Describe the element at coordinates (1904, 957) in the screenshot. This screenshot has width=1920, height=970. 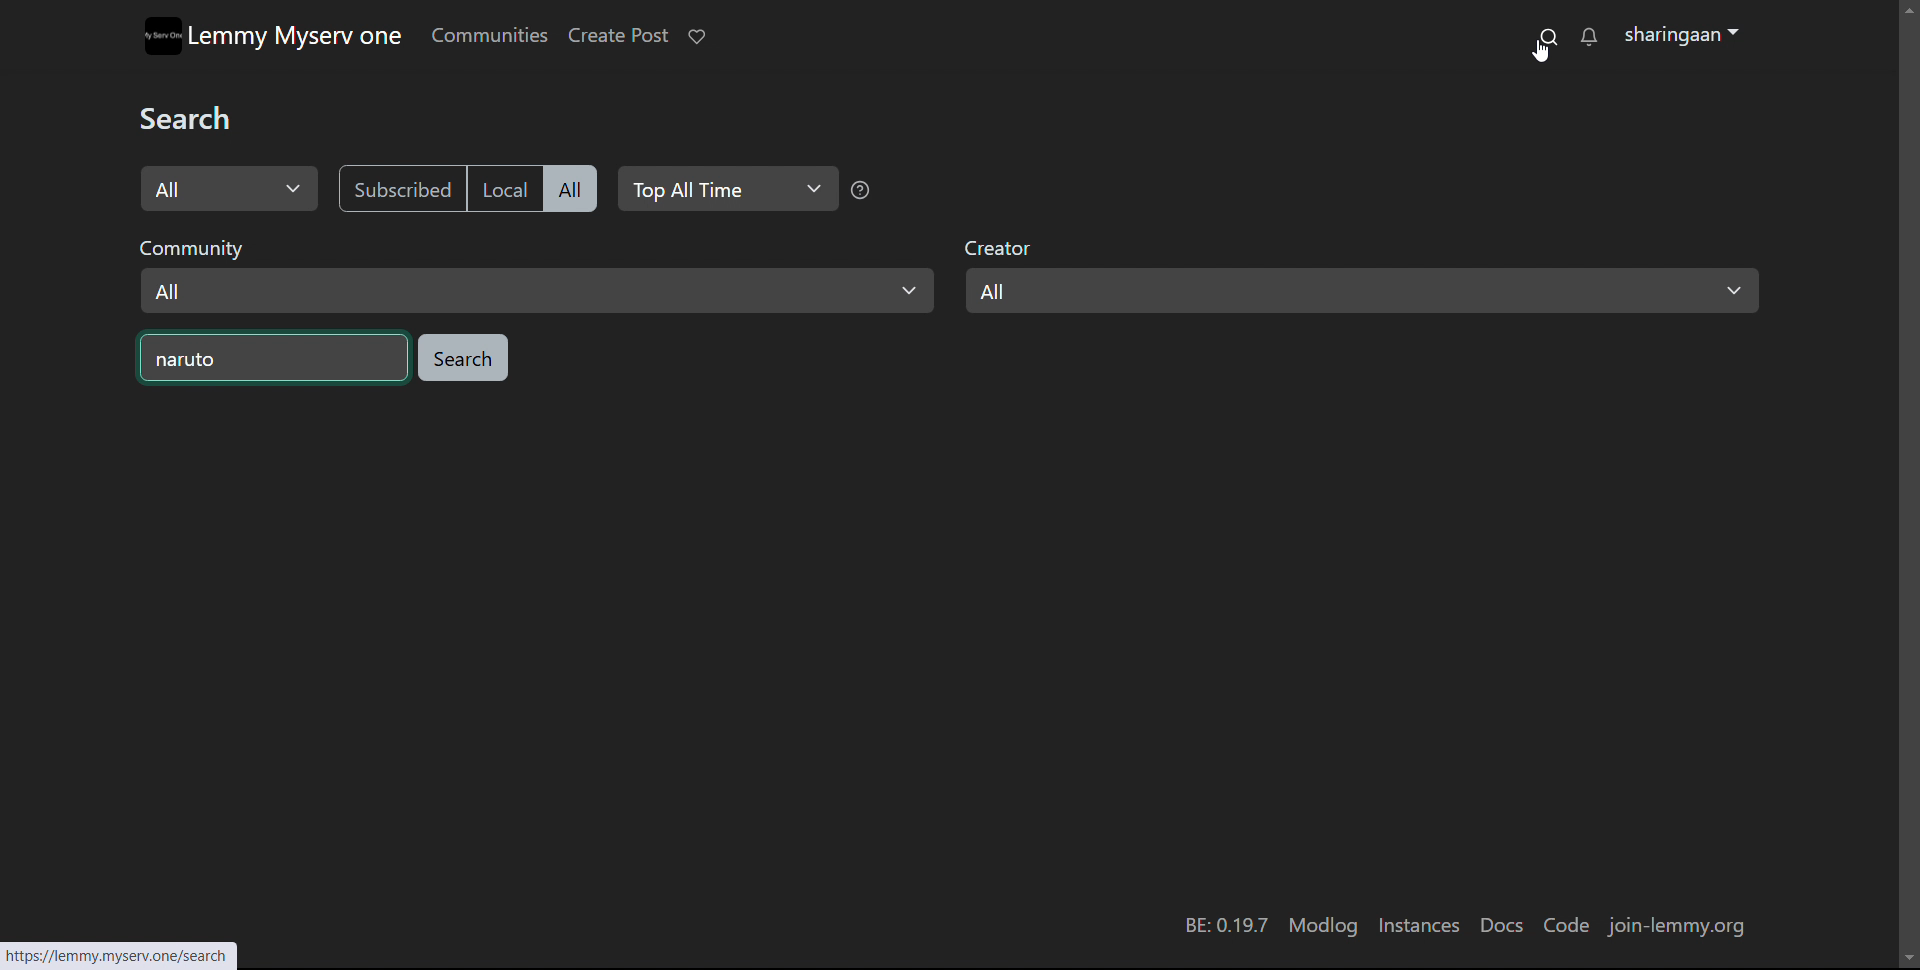
I see `Scroll Down` at that location.